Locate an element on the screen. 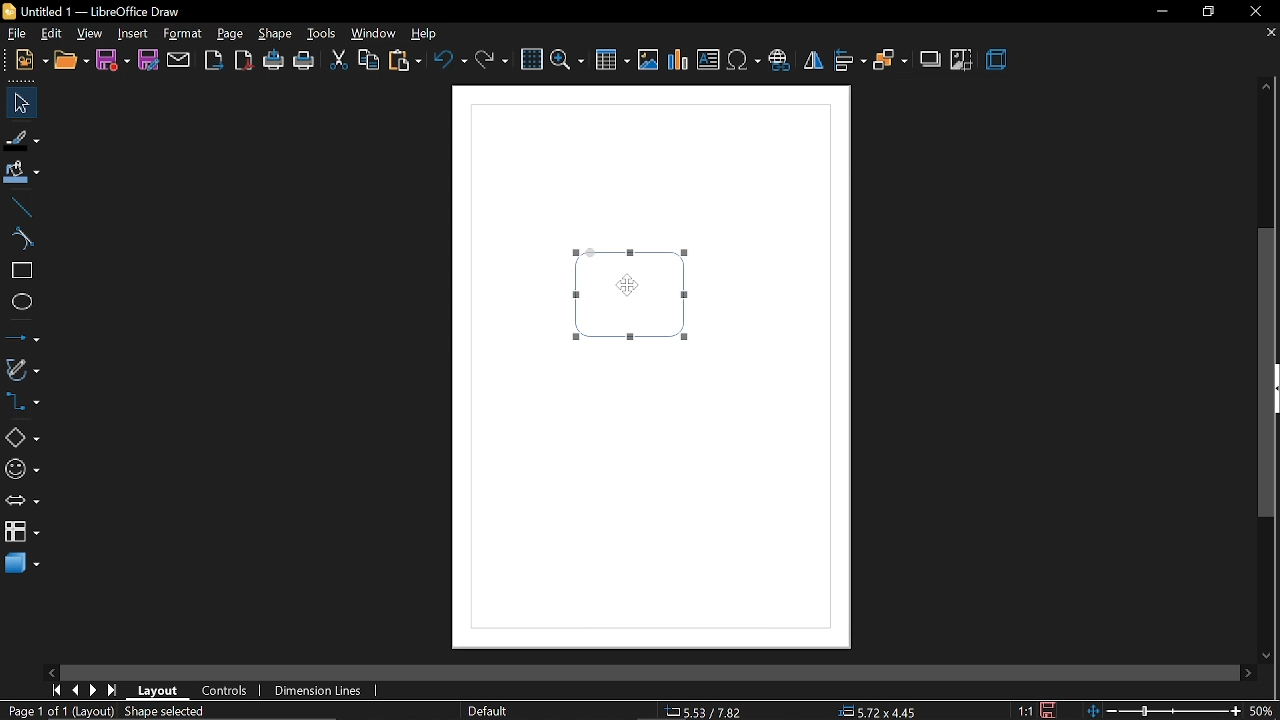  current page is located at coordinates (59, 712).